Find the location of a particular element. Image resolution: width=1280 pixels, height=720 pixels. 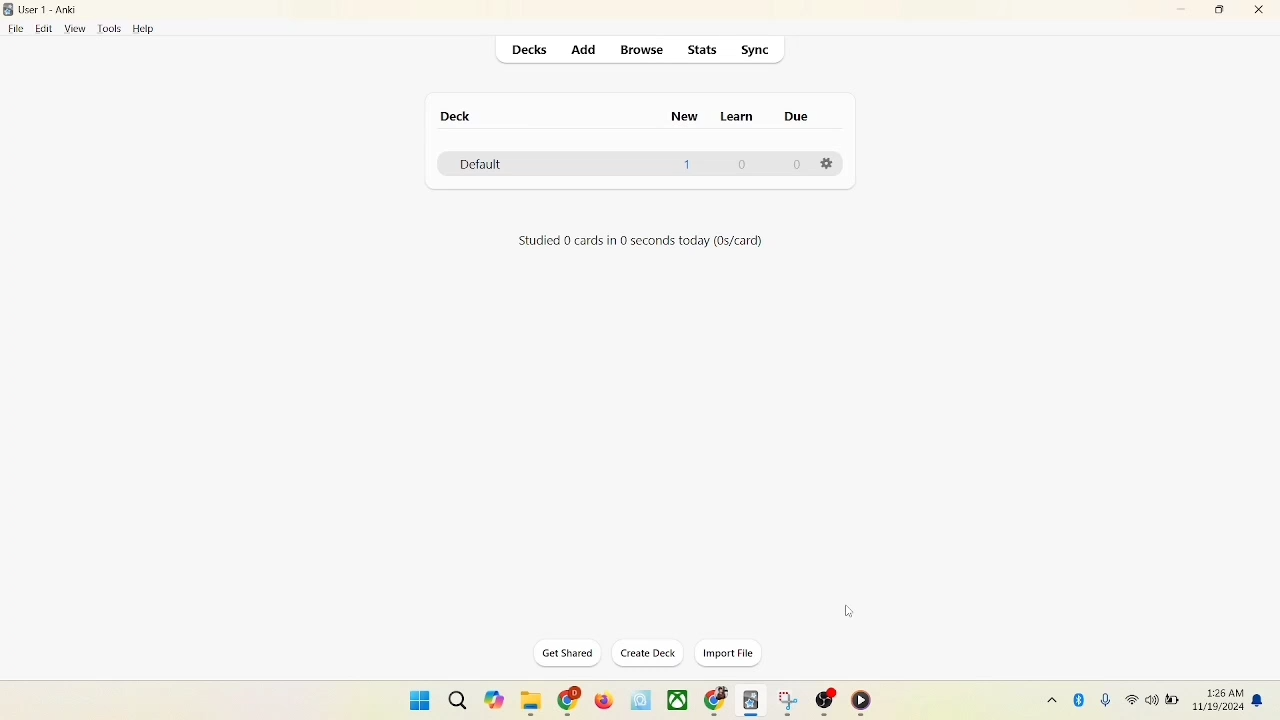

file is located at coordinates (13, 29).